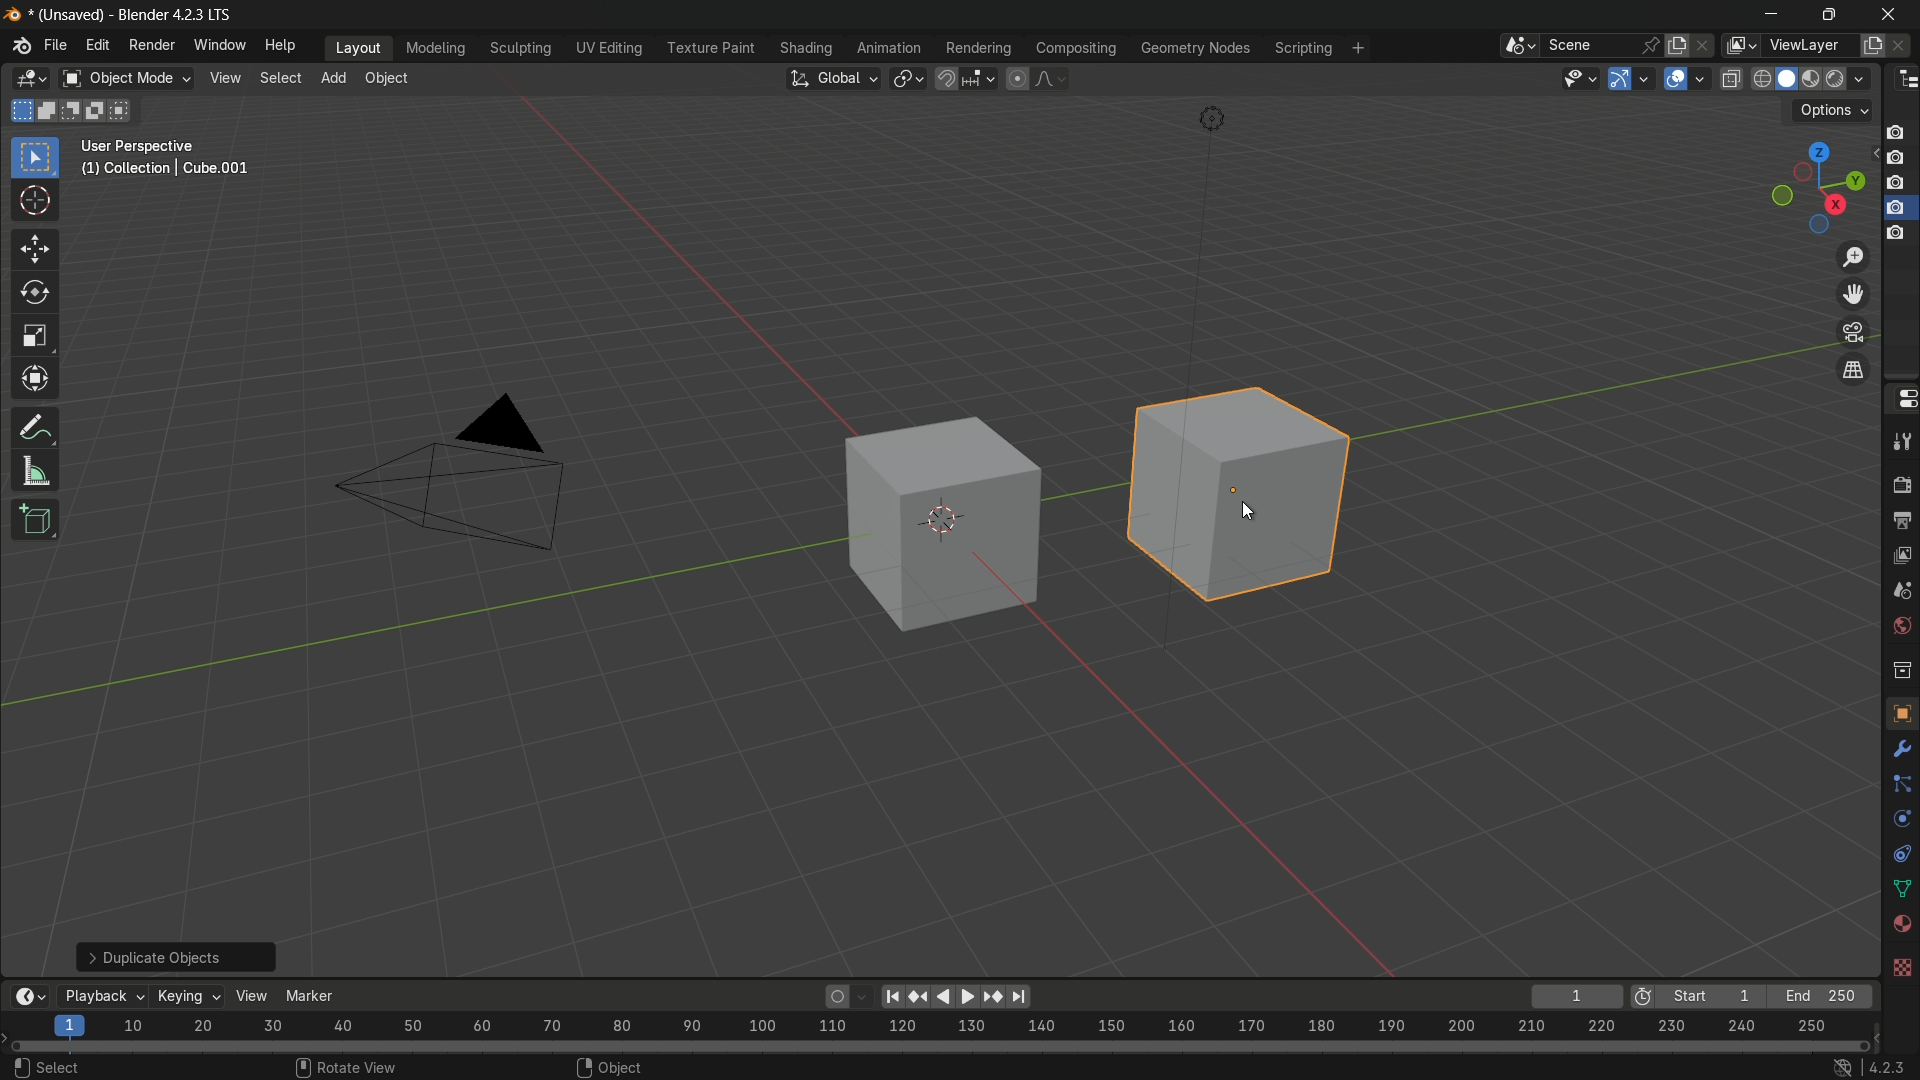 Image resolution: width=1920 pixels, height=1080 pixels. Describe the element at coordinates (174, 953) in the screenshot. I see `Duplicate Object` at that location.